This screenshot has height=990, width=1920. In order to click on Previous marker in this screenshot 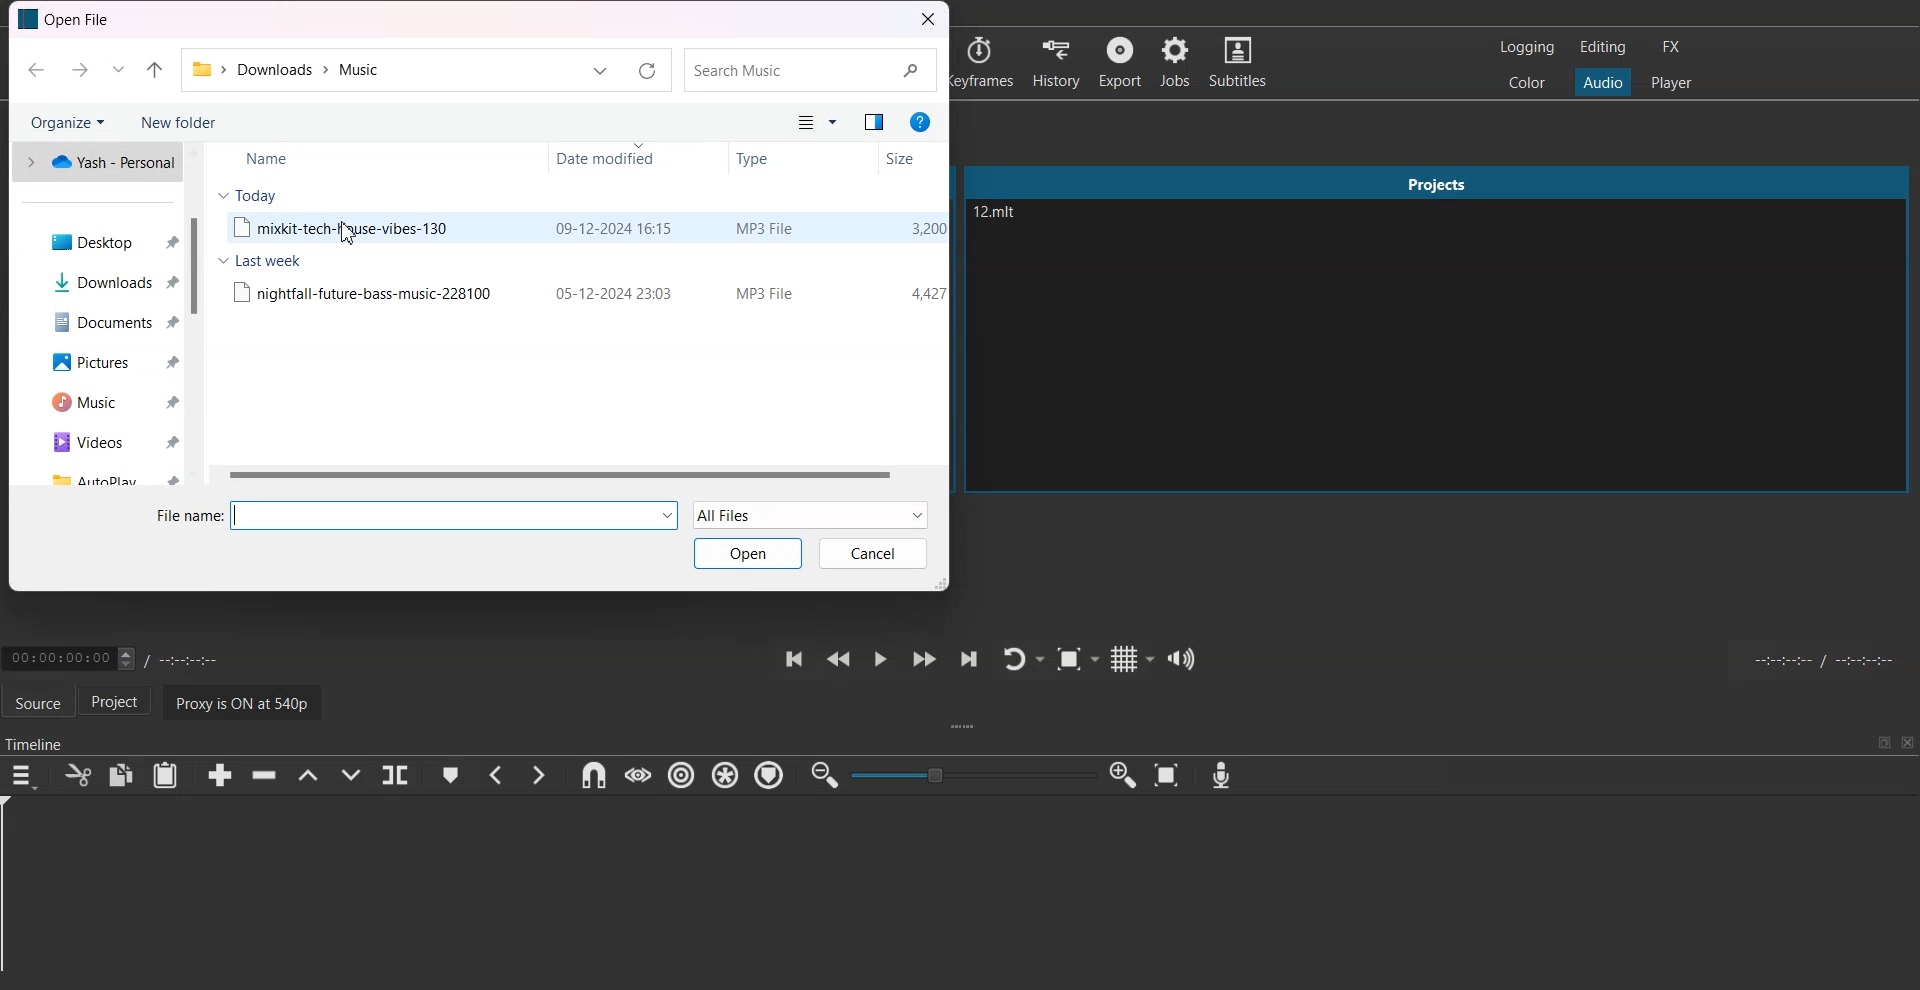, I will do `click(495, 775)`.